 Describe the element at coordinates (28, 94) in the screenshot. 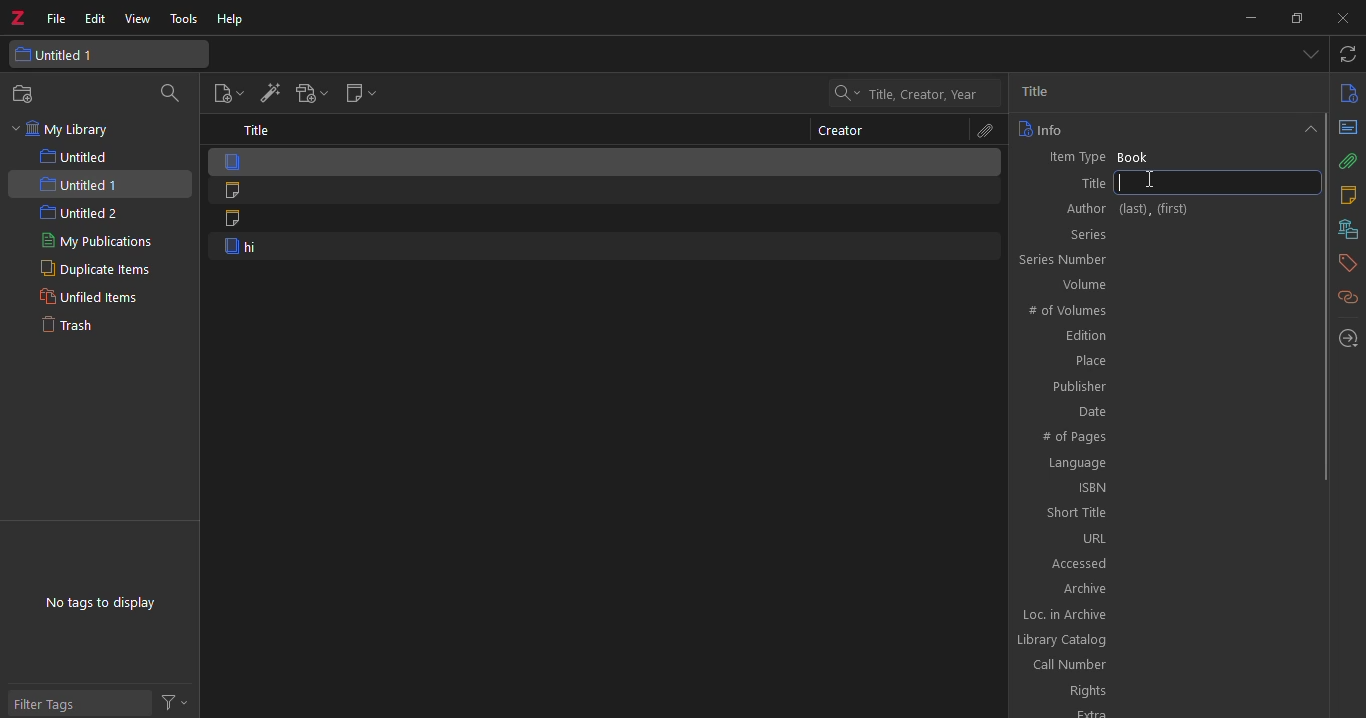

I see `new collection` at that location.